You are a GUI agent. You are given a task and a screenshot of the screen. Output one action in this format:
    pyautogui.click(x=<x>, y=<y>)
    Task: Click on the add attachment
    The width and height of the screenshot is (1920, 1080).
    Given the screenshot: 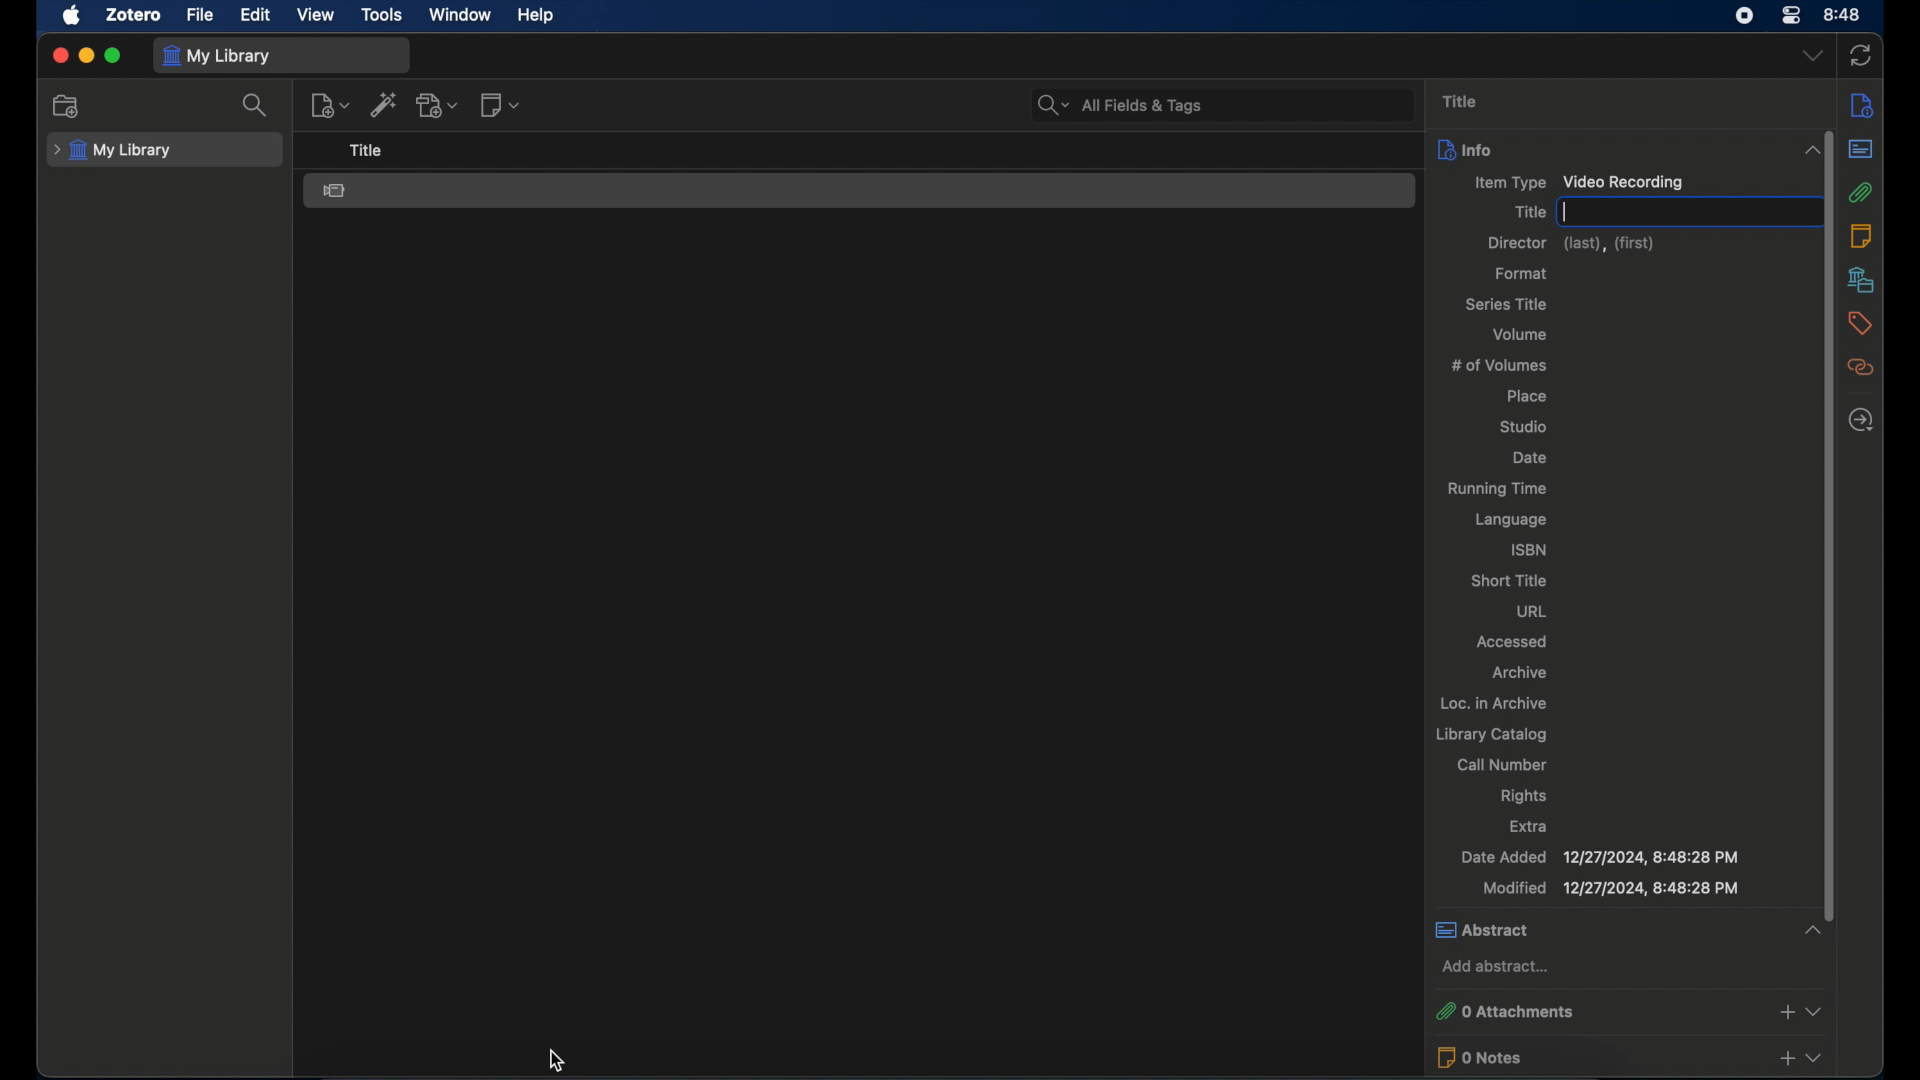 What is the action you would take?
    pyautogui.click(x=438, y=104)
    